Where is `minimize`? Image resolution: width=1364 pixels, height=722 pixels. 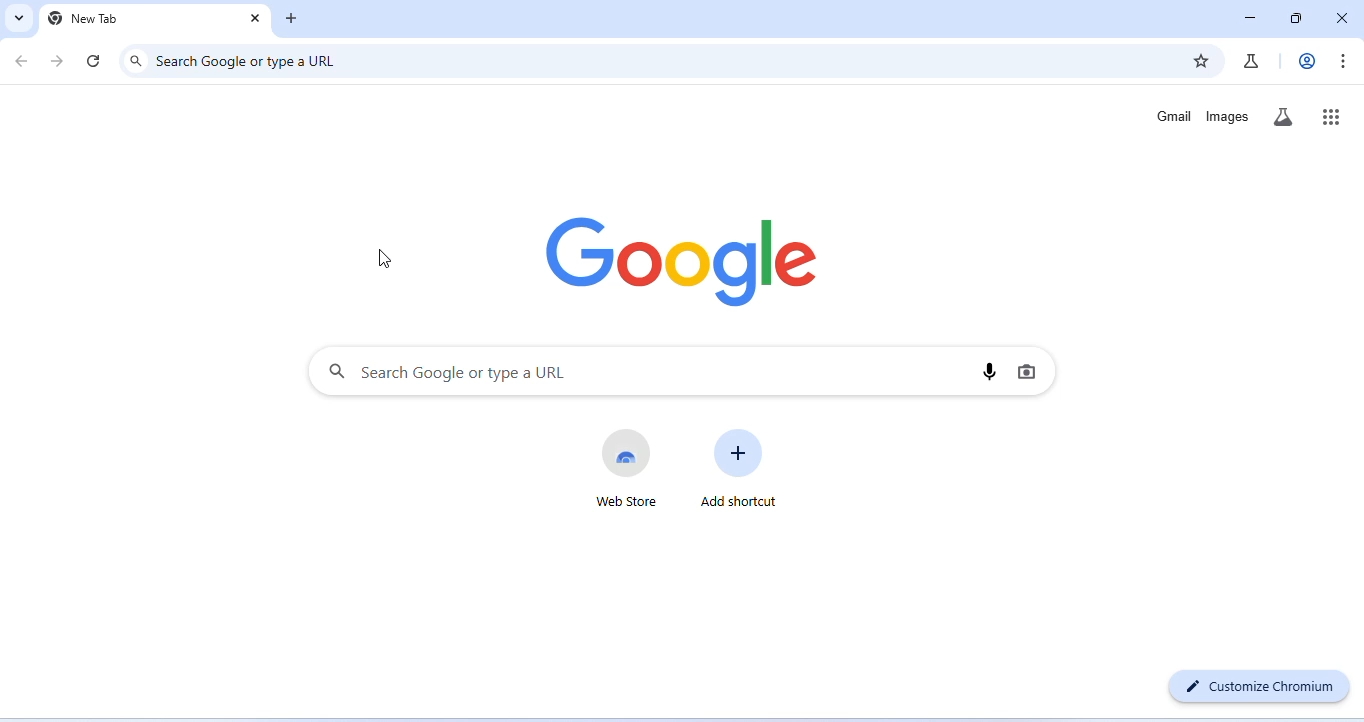 minimize is located at coordinates (1250, 19).